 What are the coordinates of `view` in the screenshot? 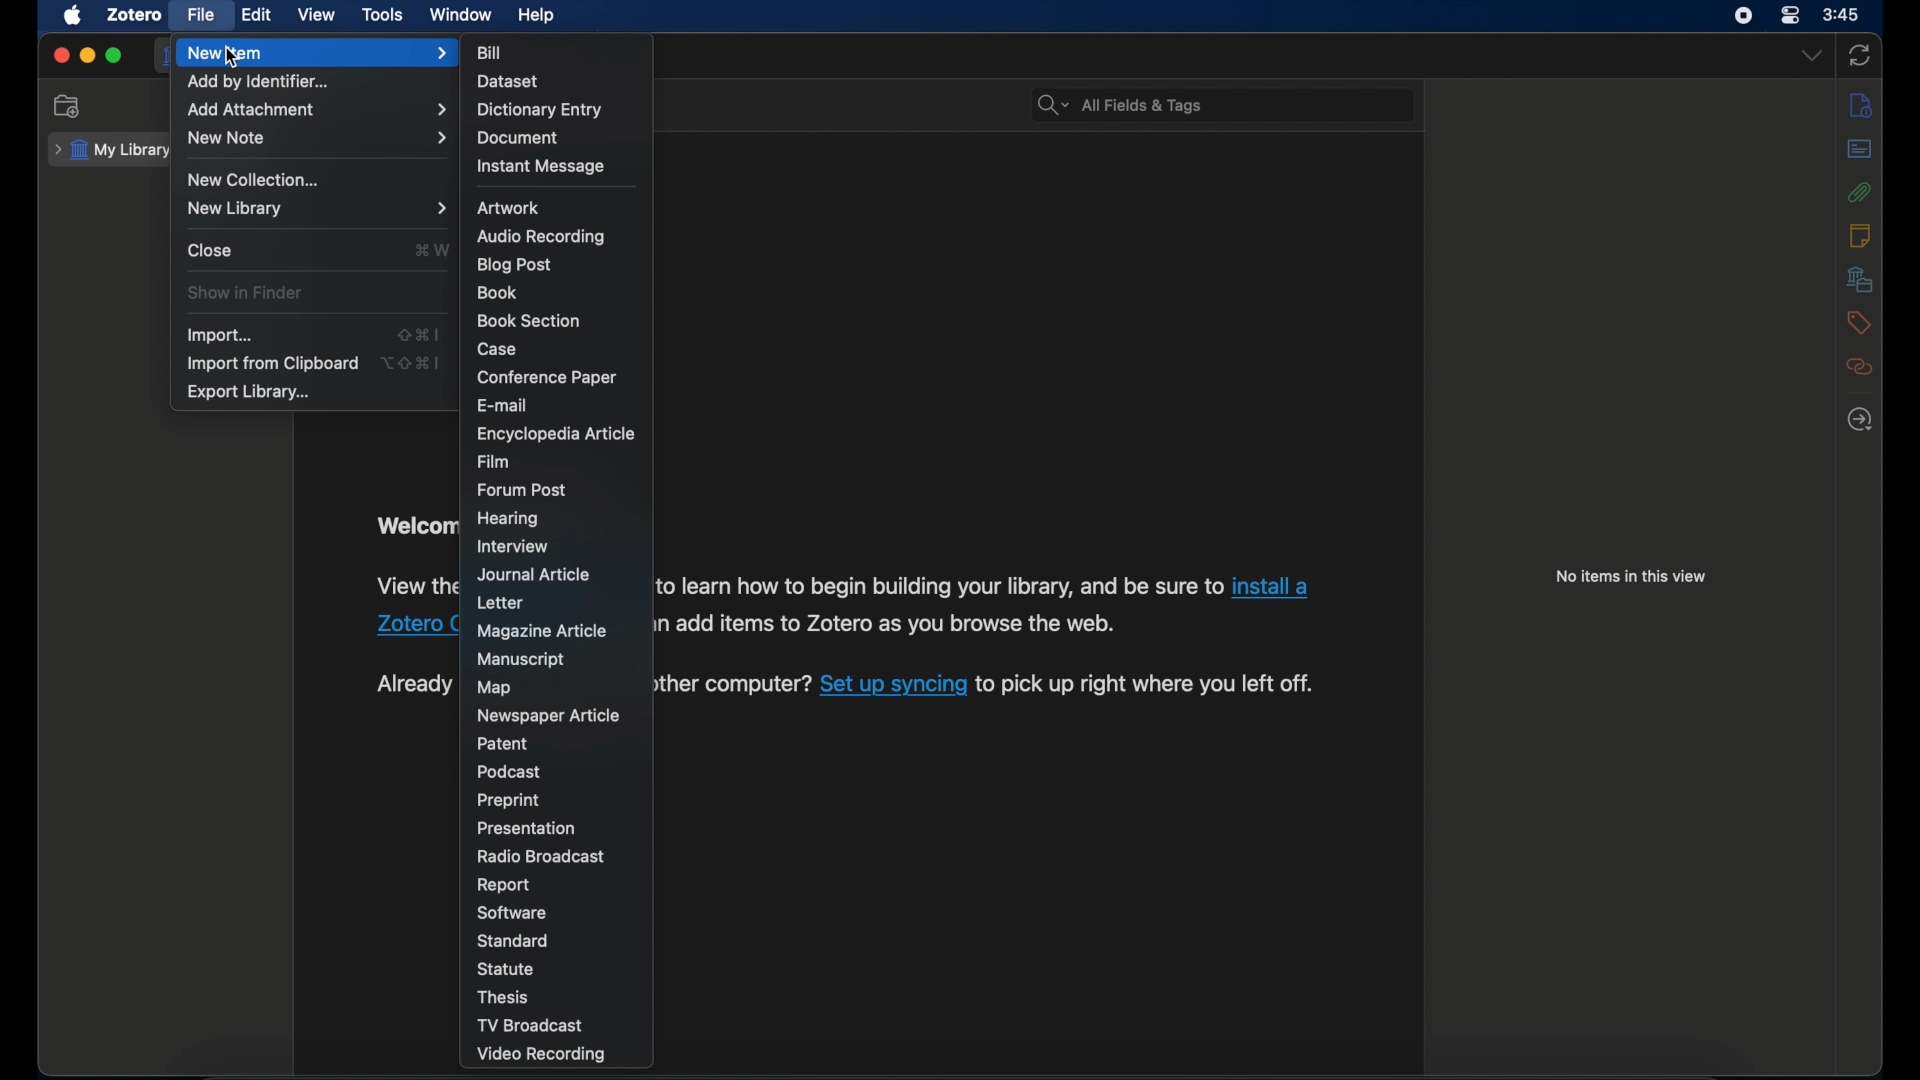 It's located at (317, 15).